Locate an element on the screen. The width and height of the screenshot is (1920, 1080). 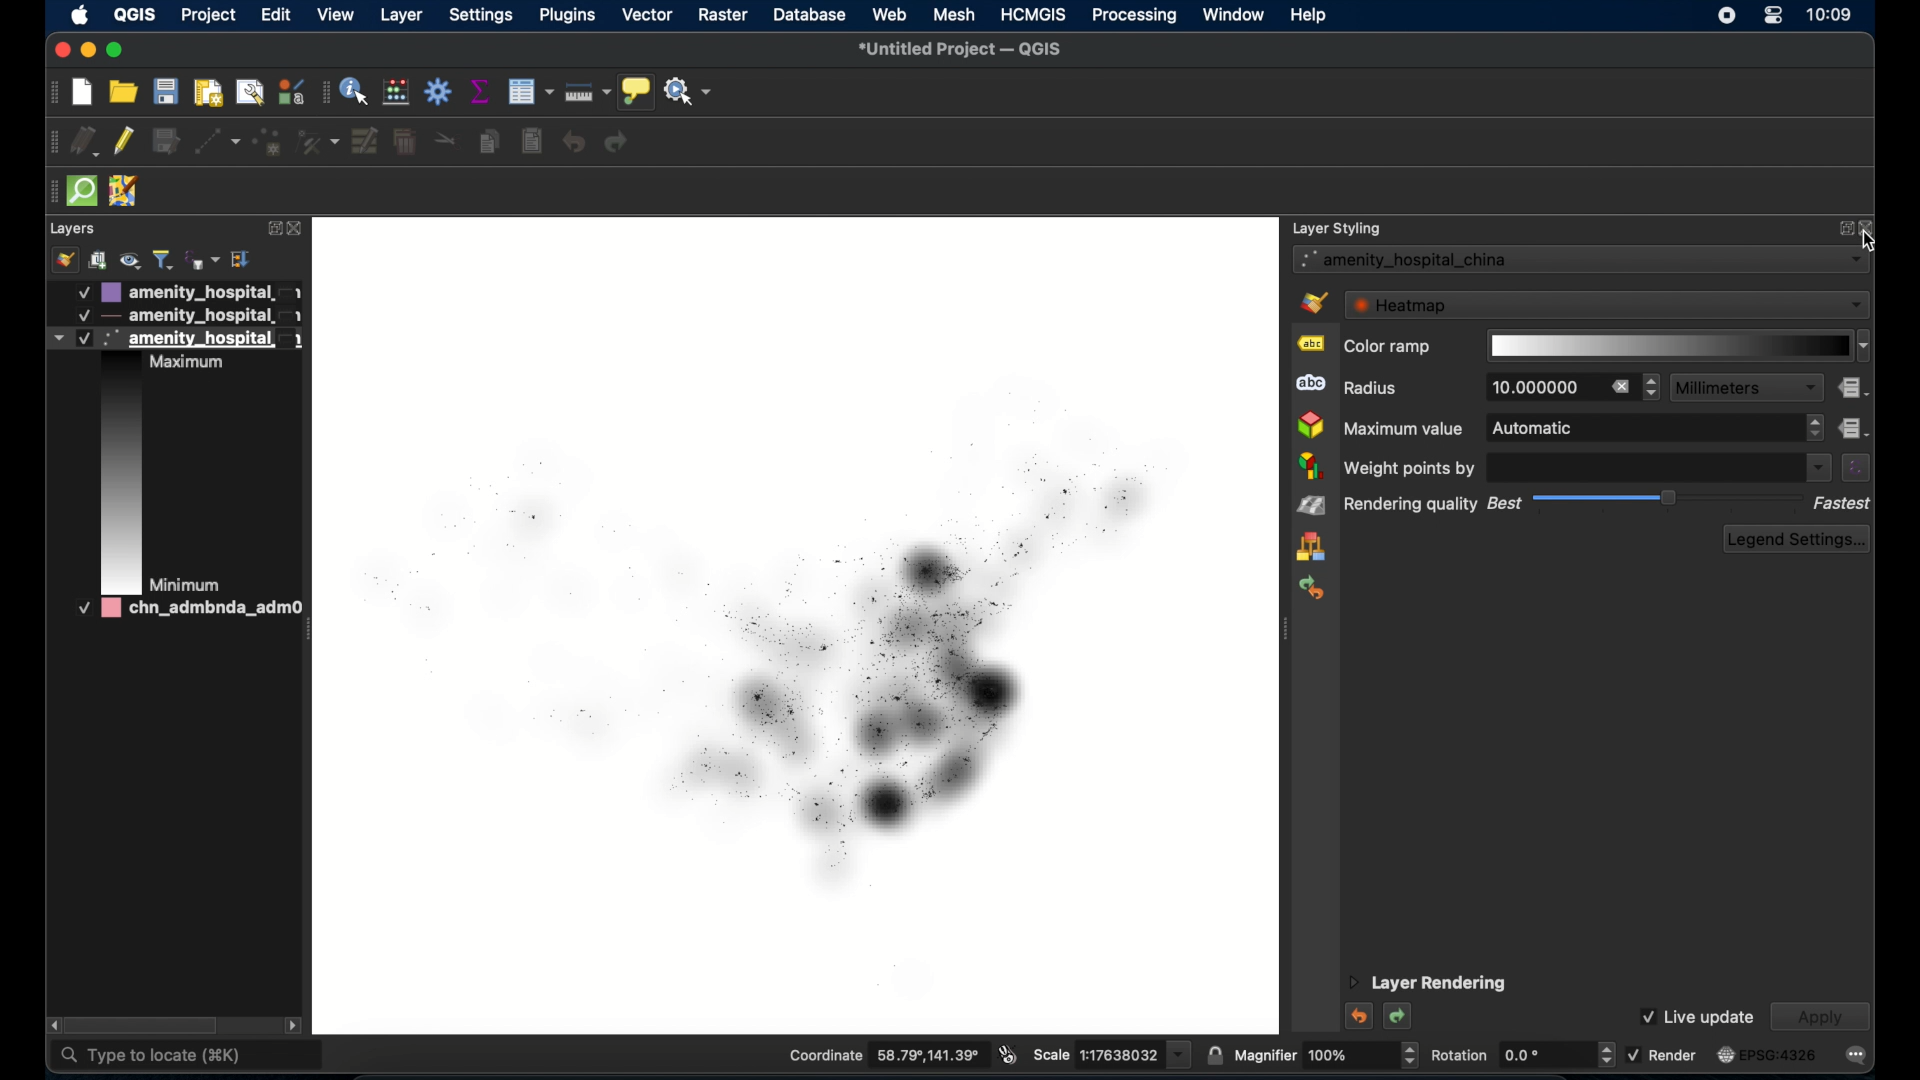
layer 1 is located at coordinates (187, 292).